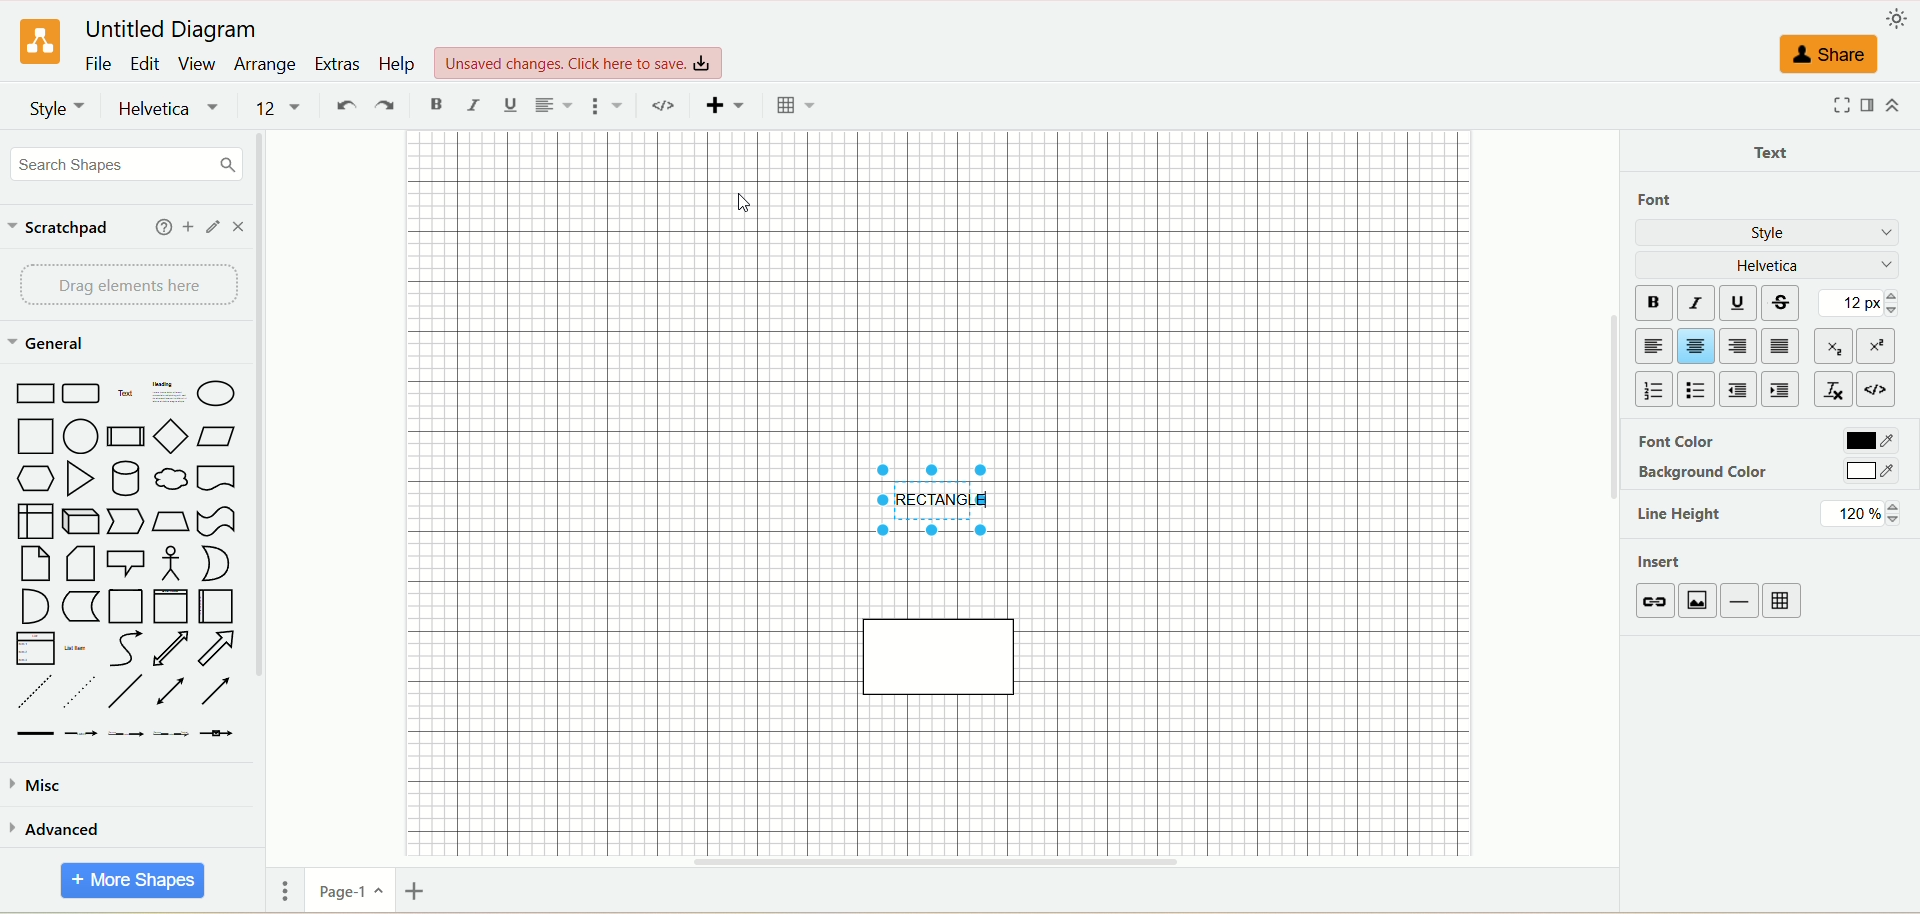 The width and height of the screenshot is (1920, 914). What do you see at coordinates (171, 392) in the screenshot?
I see `text box` at bounding box center [171, 392].